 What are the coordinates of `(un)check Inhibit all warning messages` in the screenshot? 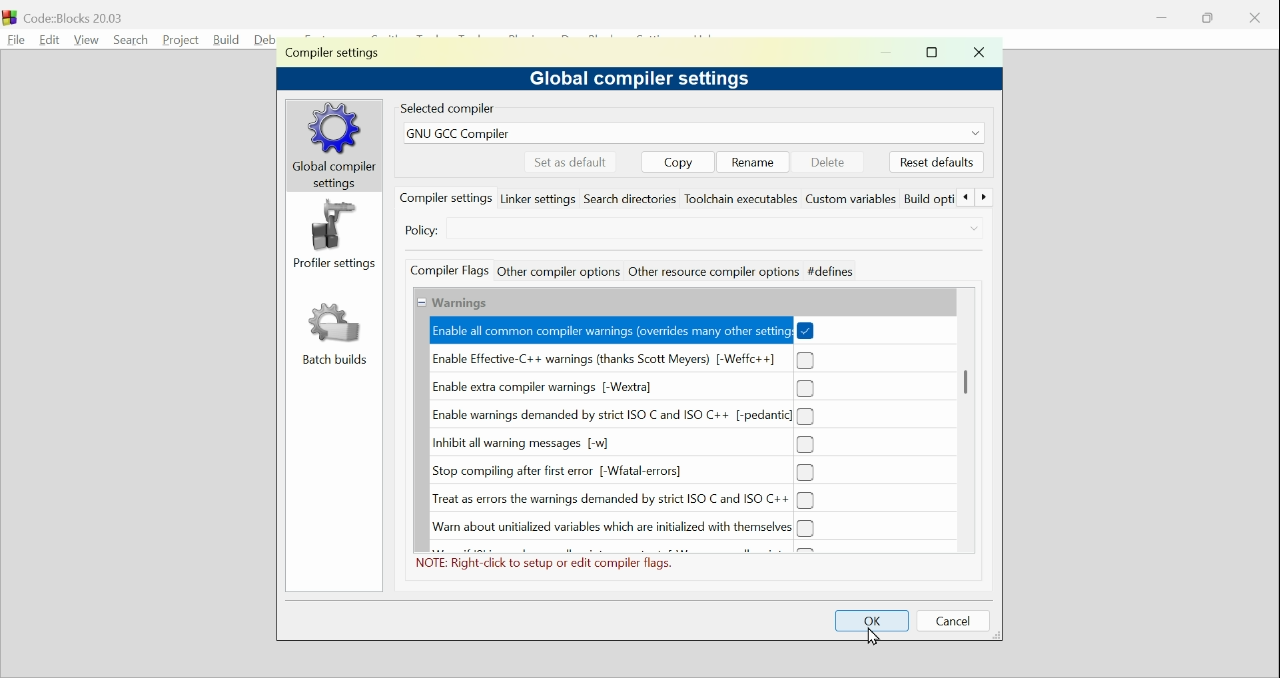 It's located at (621, 444).